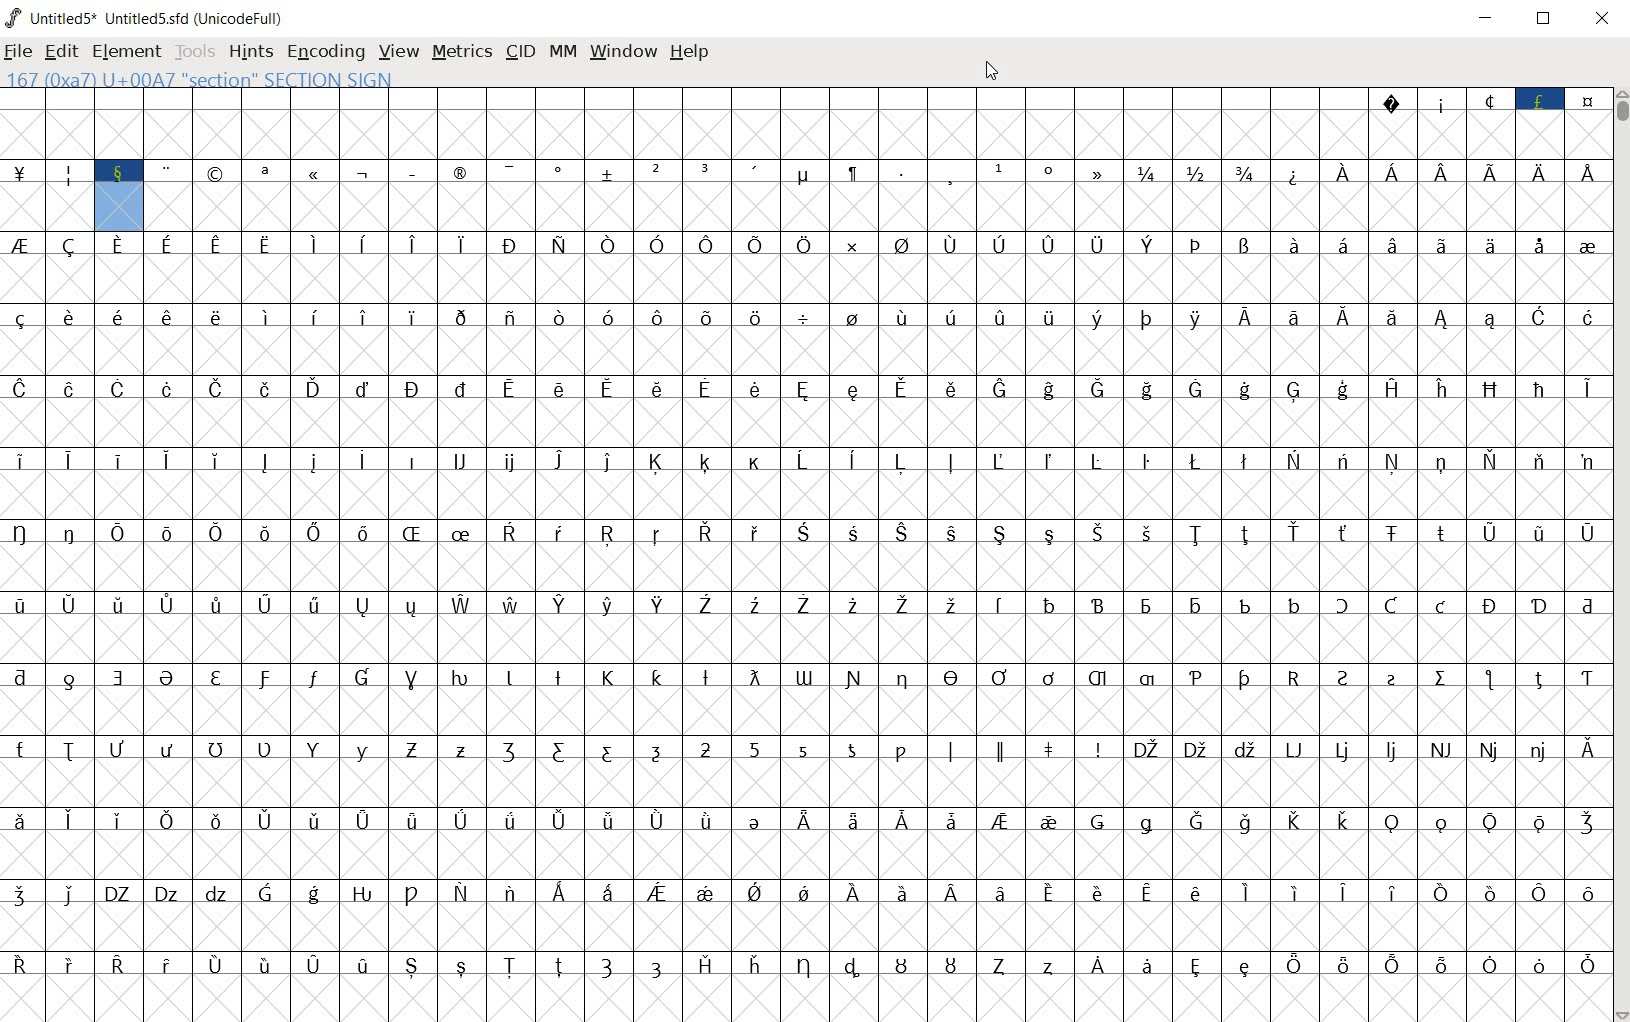  What do you see at coordinates (1620, 553) in the screenshot?
I see `scrollbar` at bounding box center [1620, 553].